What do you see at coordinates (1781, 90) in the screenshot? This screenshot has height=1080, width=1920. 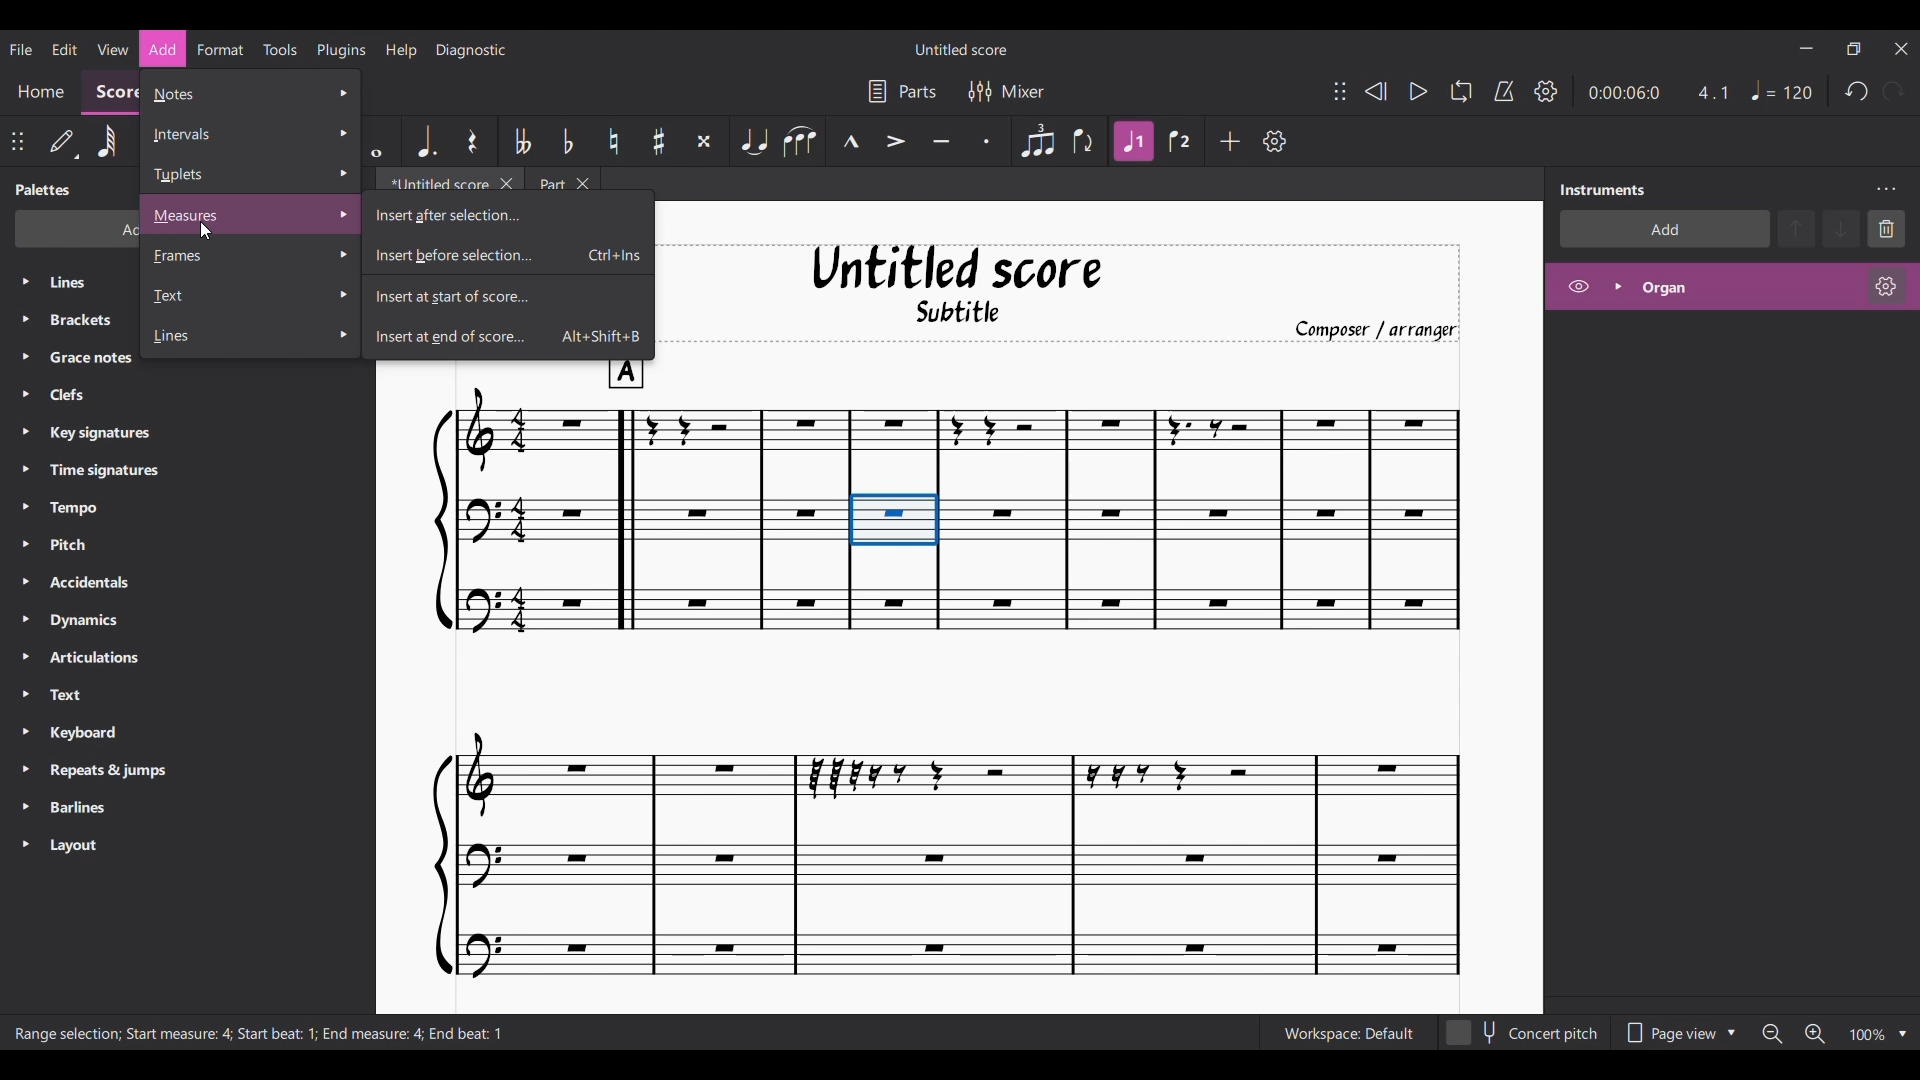 I see `Quarter note` at bounding box center [1781, 90].